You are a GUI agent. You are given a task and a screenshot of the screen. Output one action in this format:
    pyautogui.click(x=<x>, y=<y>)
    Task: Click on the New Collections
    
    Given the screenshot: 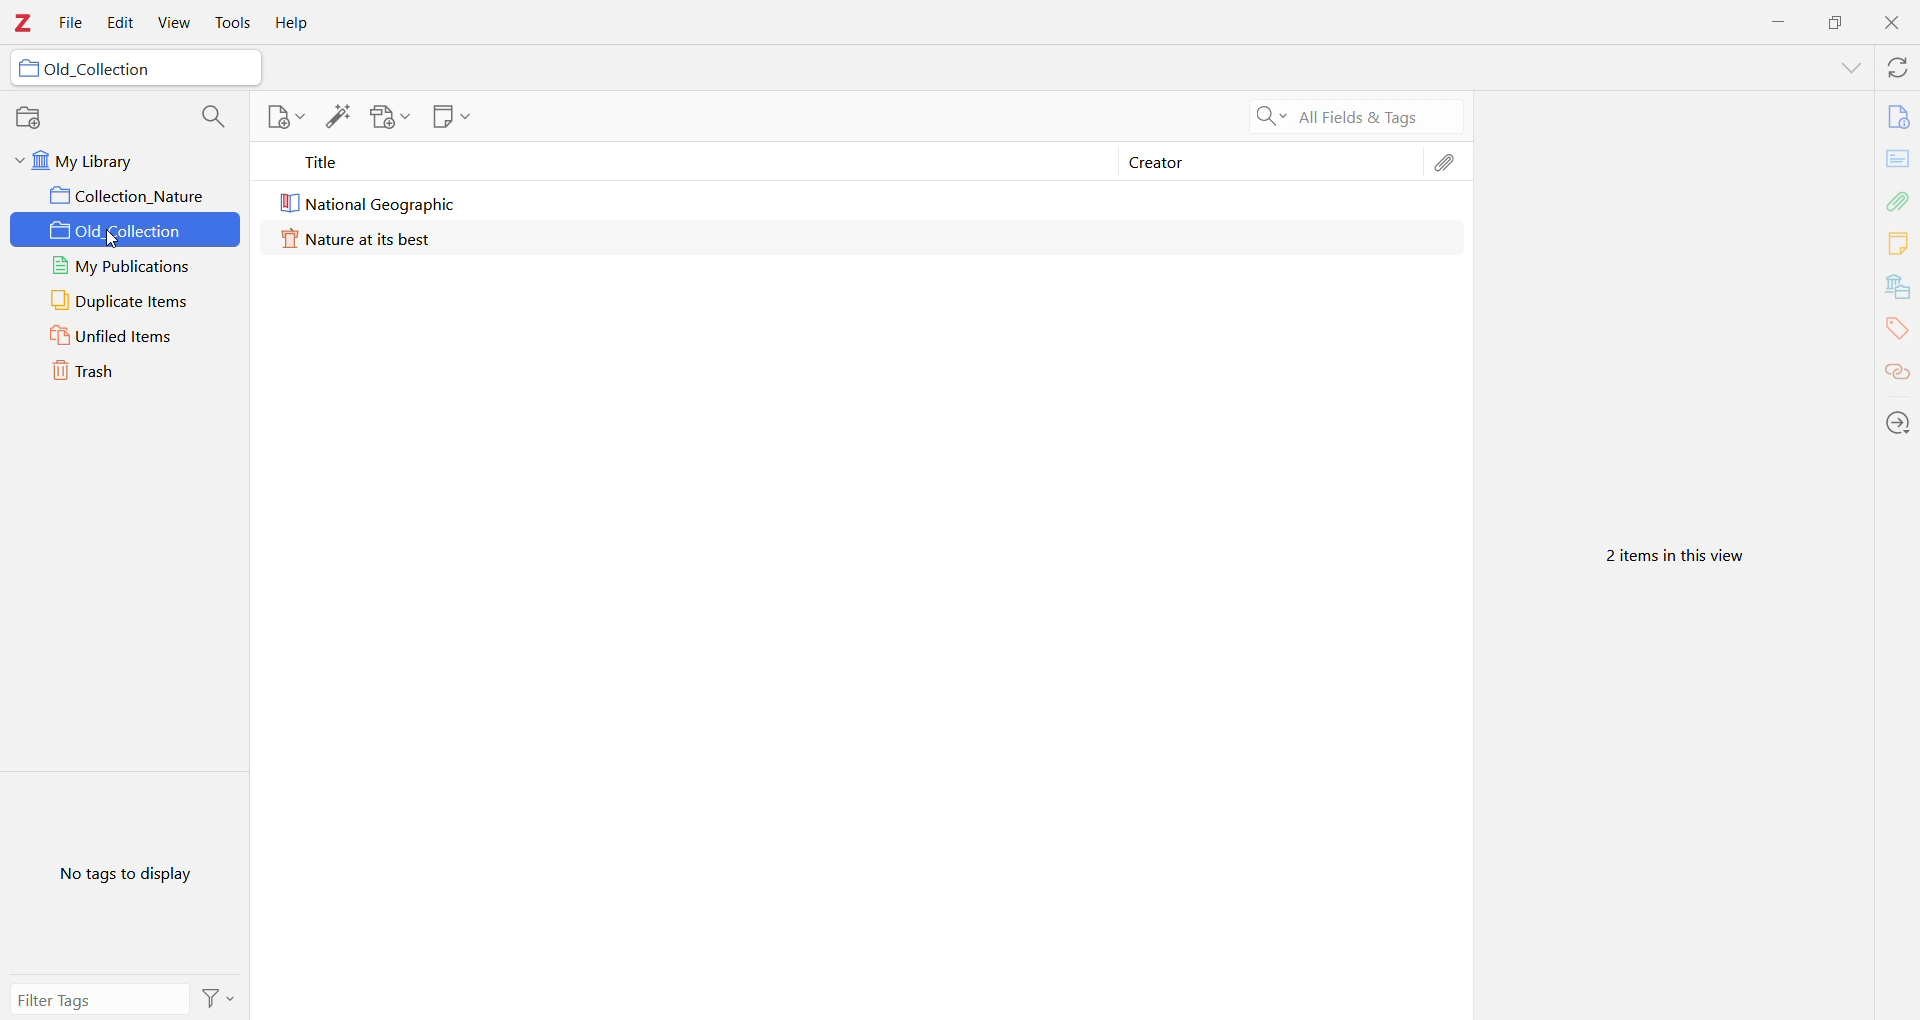 What is the action you would take?
    pyautogui.click(x=30, y=116)
    